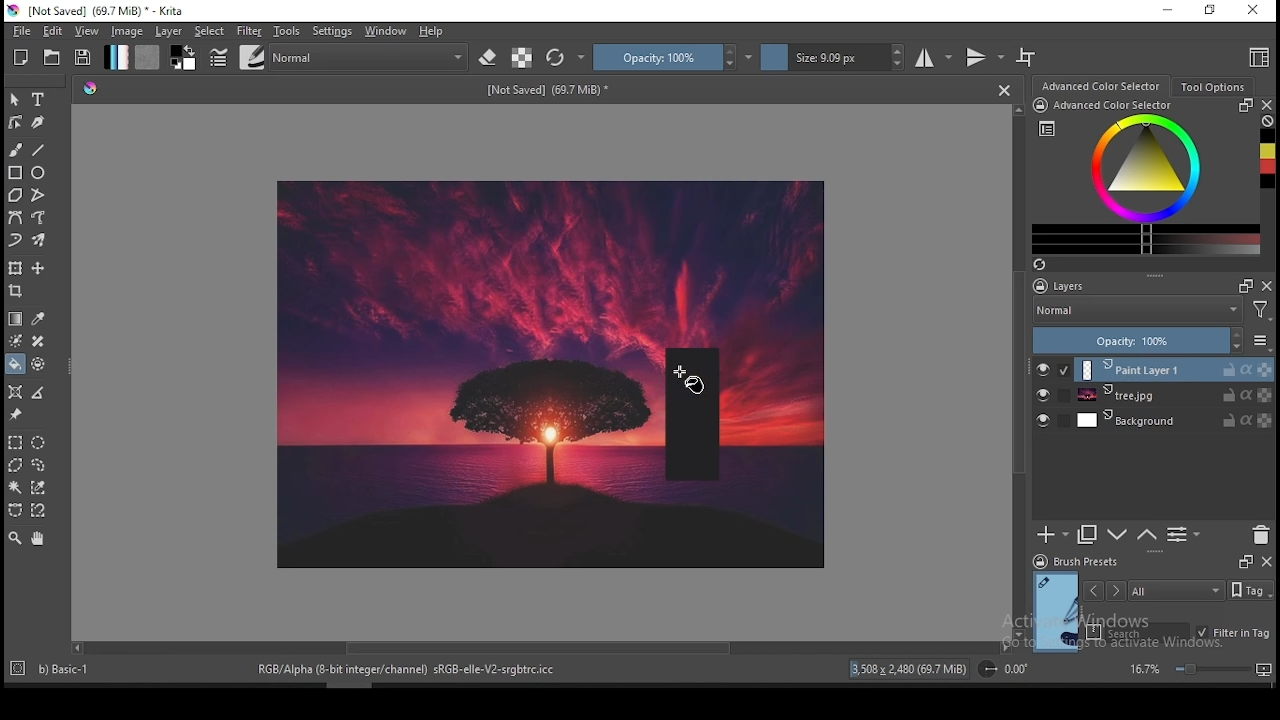 This screenshot has height=720, width=1280. Describe the element at coordinates (1199, 669) in the screenshot. I see `zoom ` at that location.